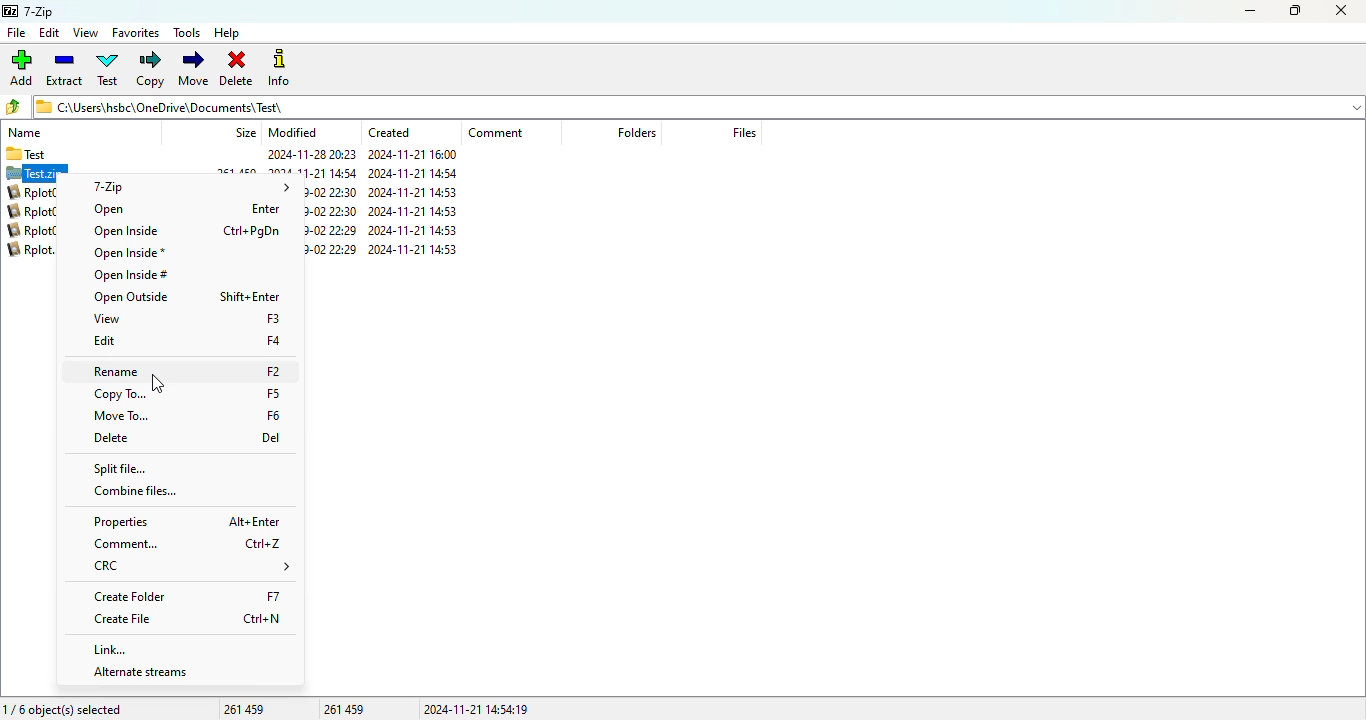 This screenshot has height=720, width=1366. I want to click on view, so click(85, 32).